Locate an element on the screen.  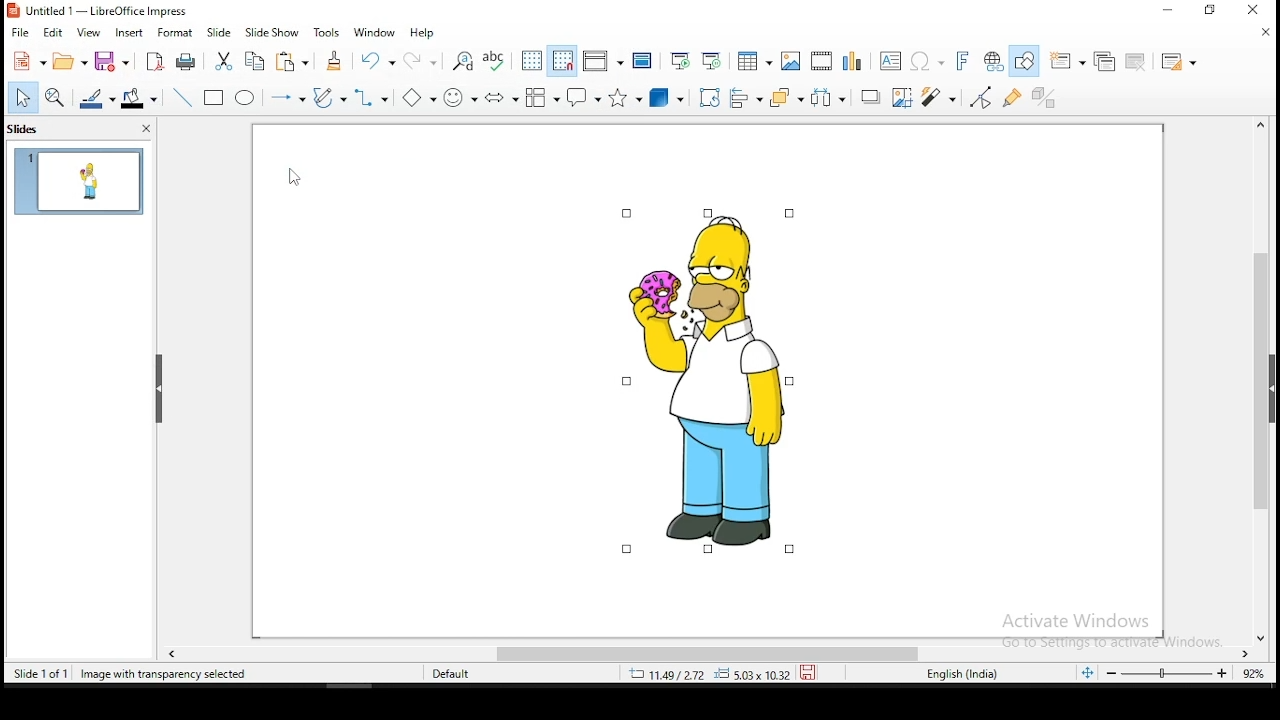
help is located at coordinates (425, 31).